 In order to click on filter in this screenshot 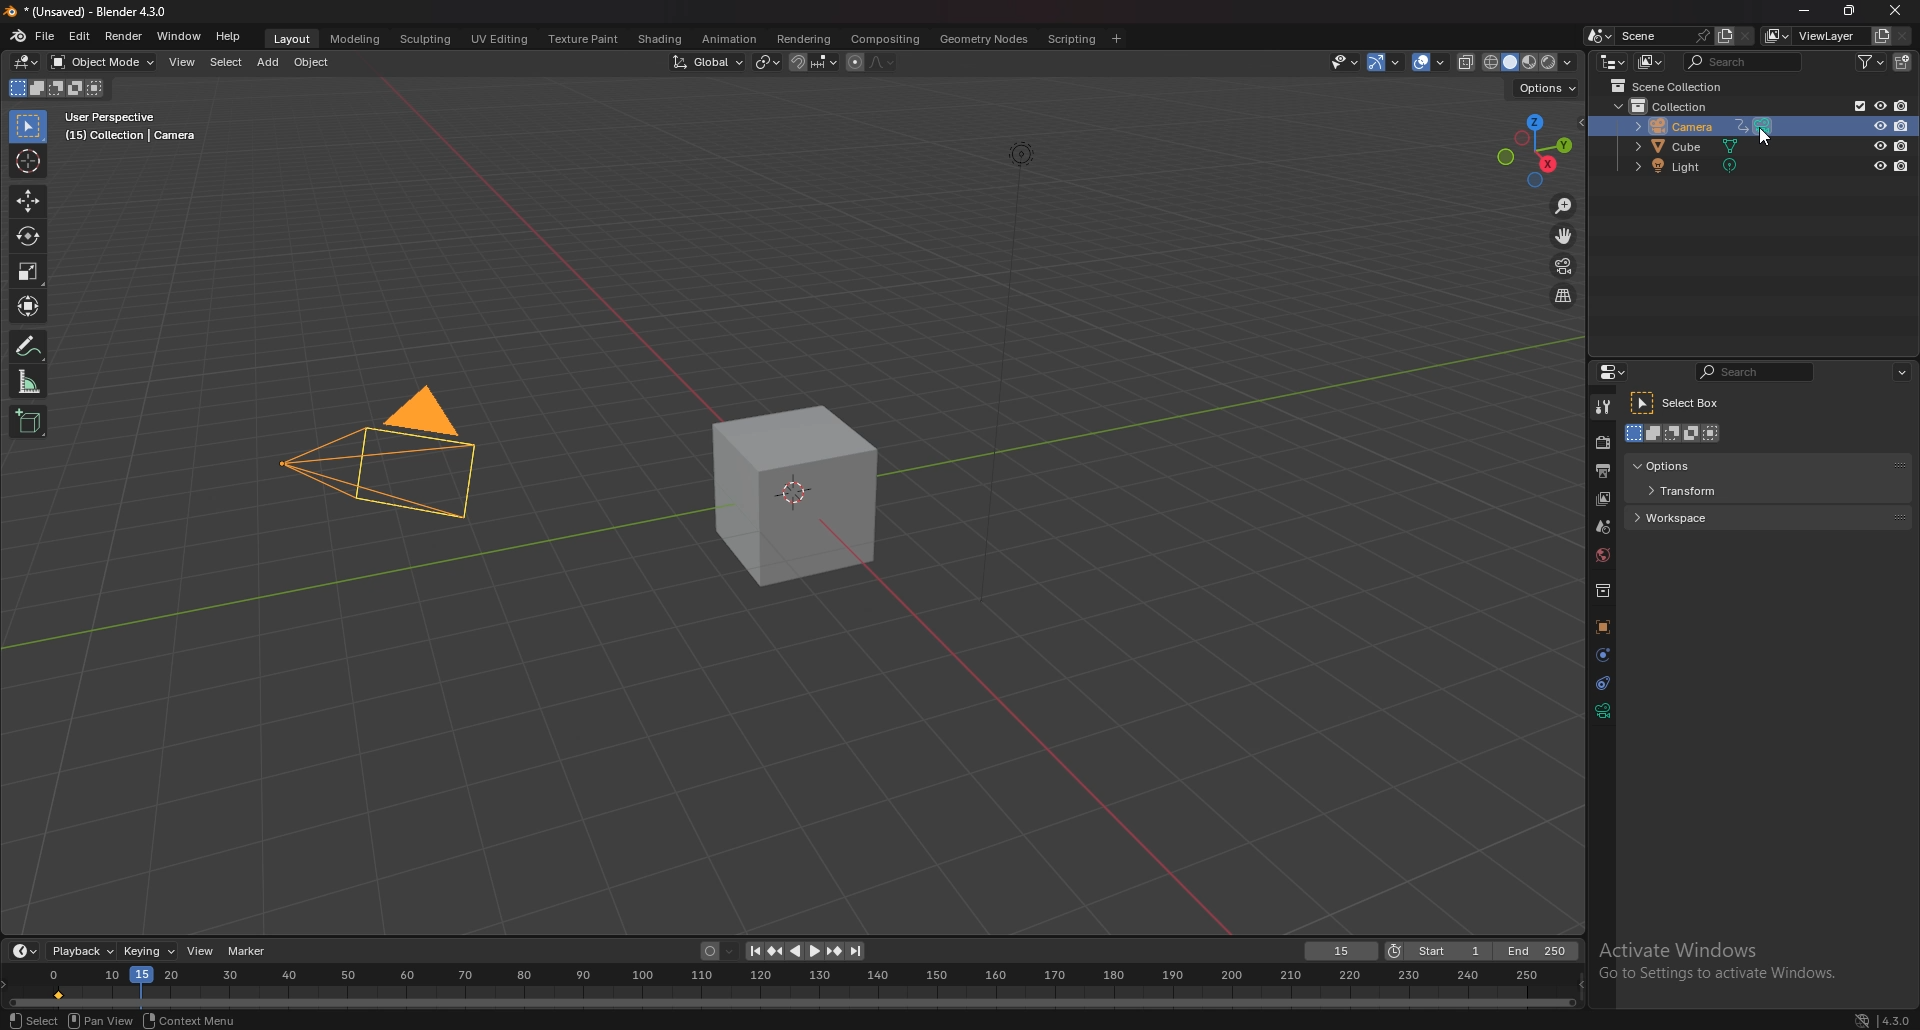, I will do `click(1872, 63)`.